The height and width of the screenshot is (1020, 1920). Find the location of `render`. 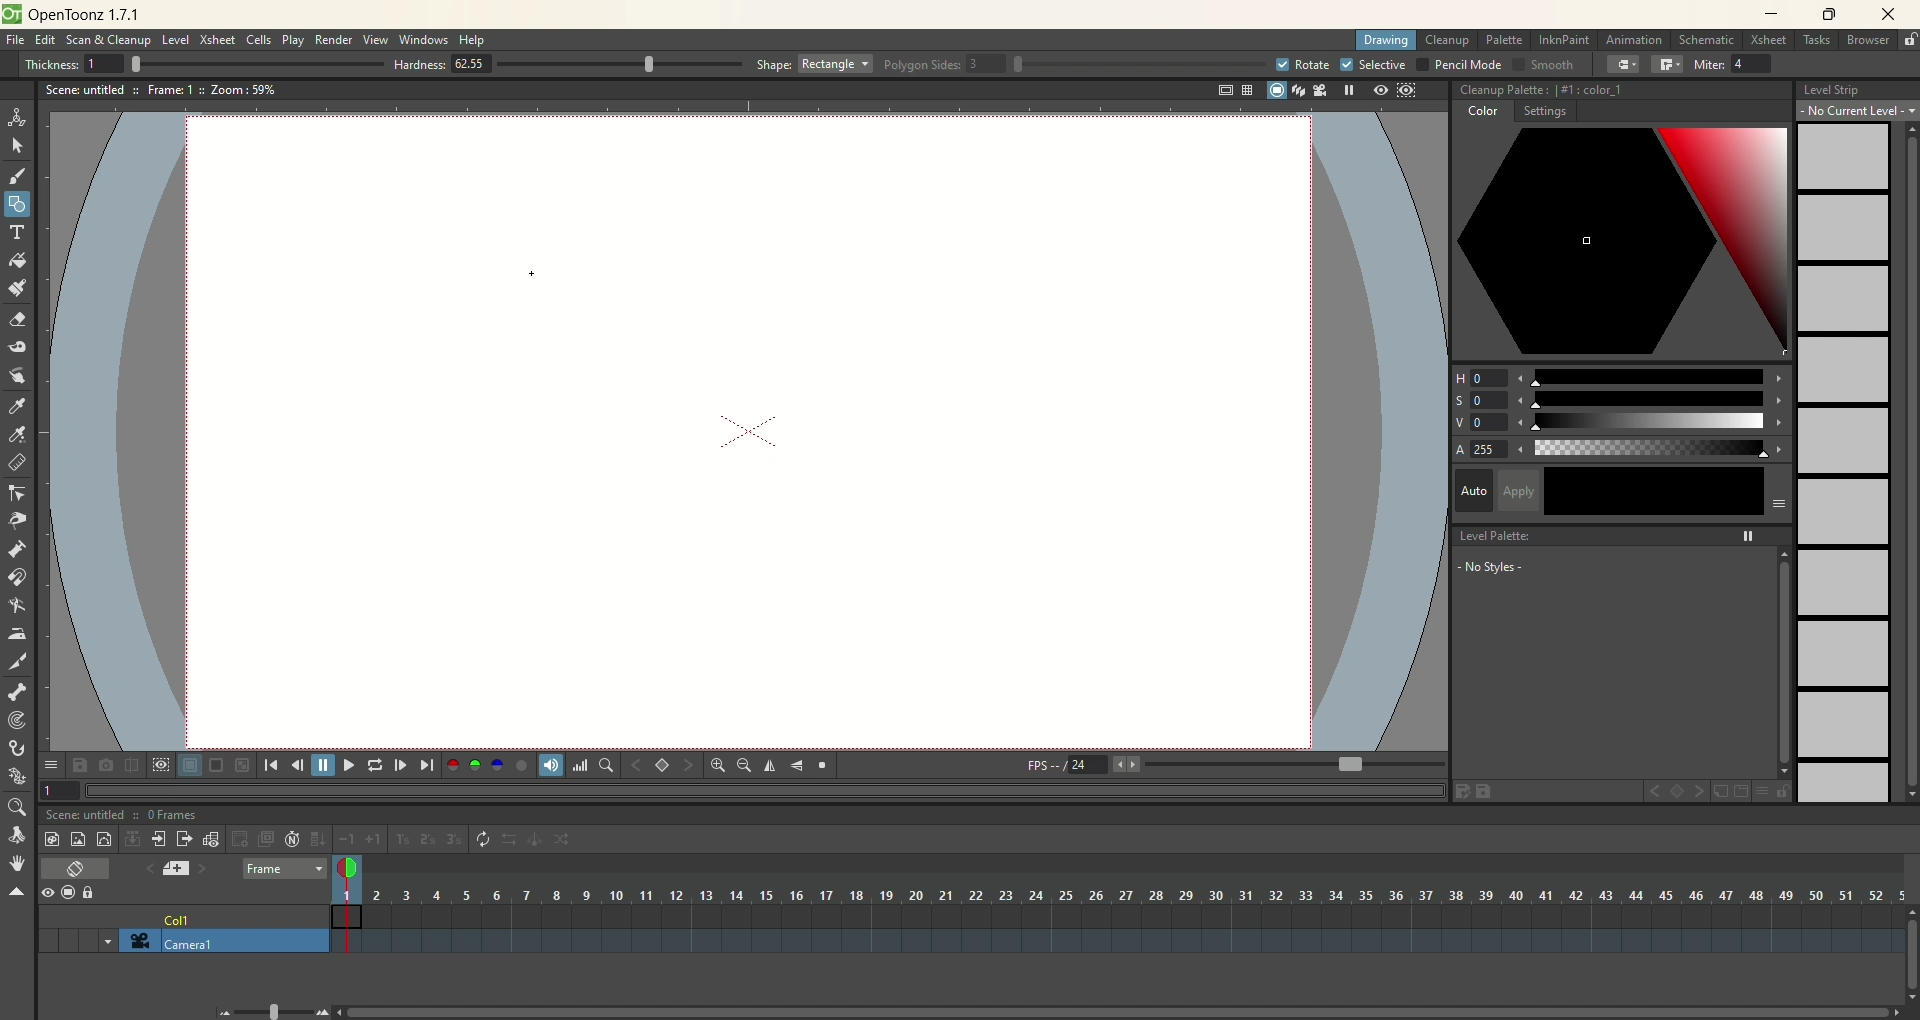

render is located at coordinates (335, 41).